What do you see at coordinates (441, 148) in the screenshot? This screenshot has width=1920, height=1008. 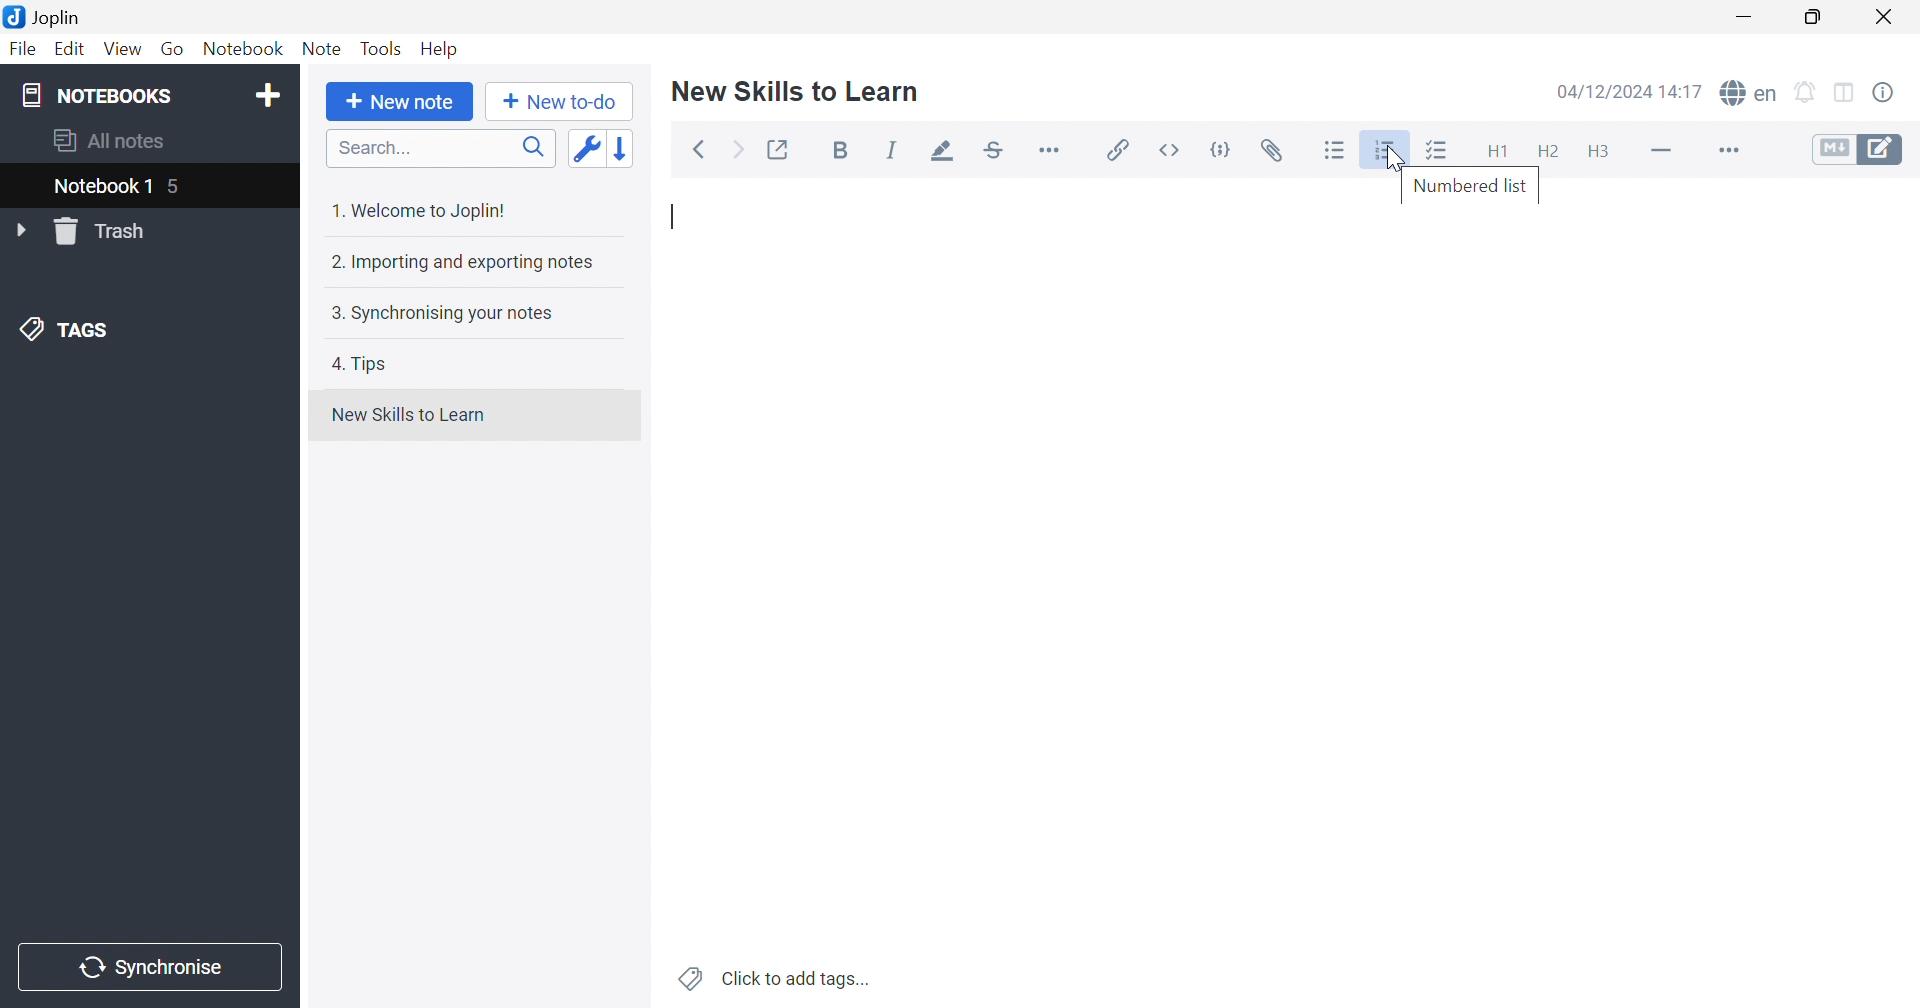 I see `Search...` at bounding box center [441, 148].